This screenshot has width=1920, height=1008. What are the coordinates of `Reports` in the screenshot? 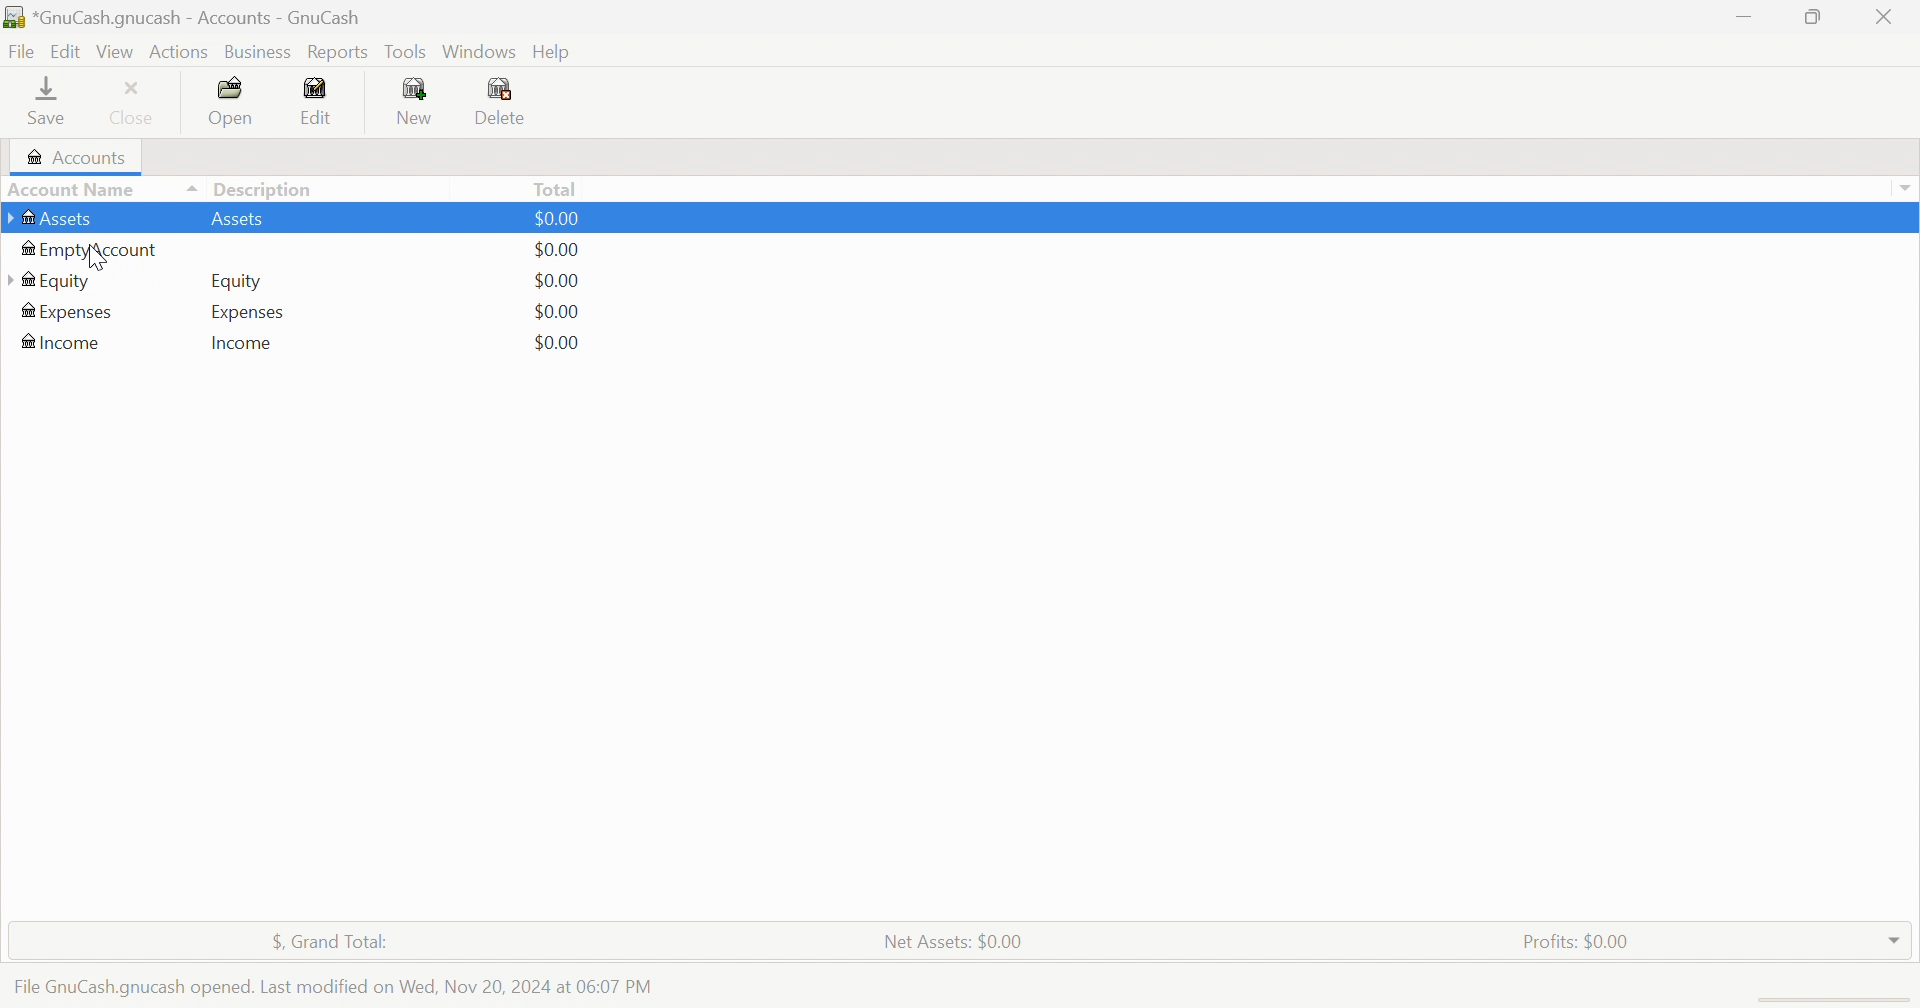 It's located at (343, 53).